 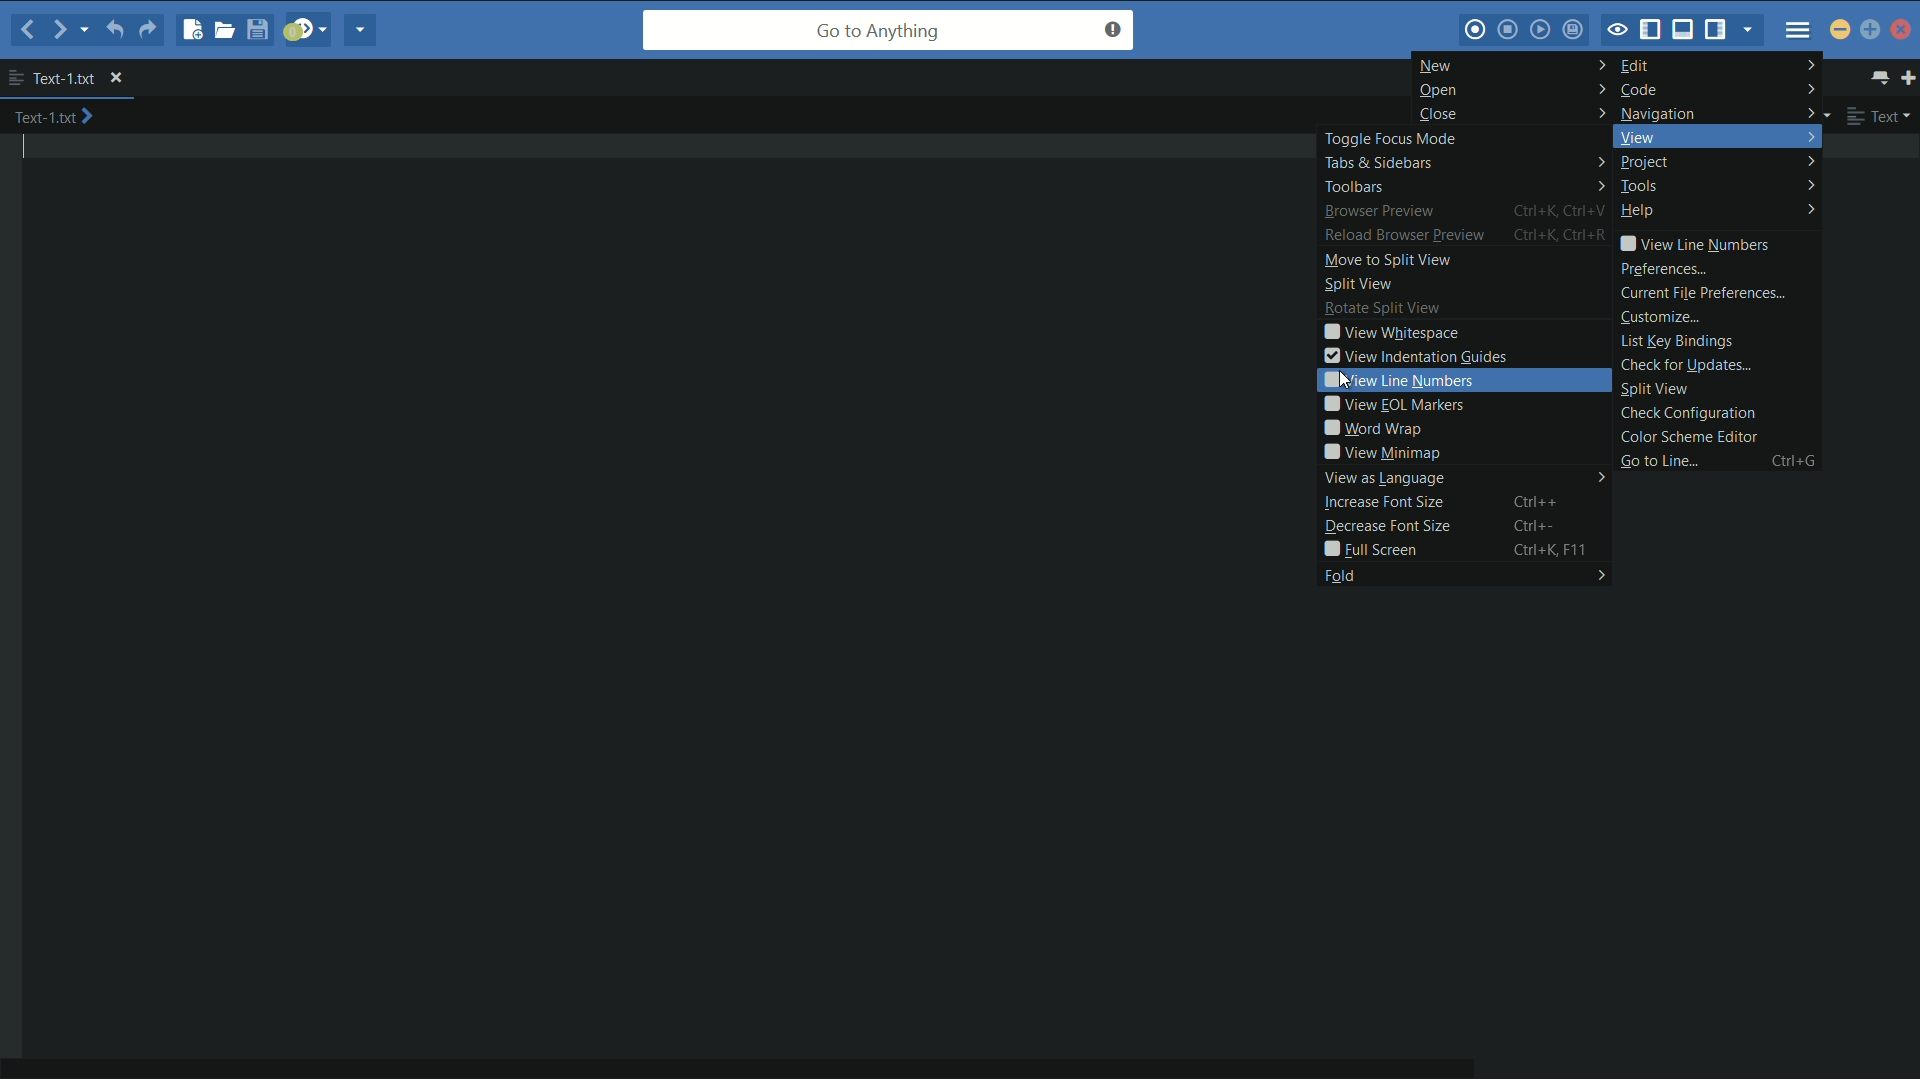 I want to click on code, so click(x=1719, y=89).